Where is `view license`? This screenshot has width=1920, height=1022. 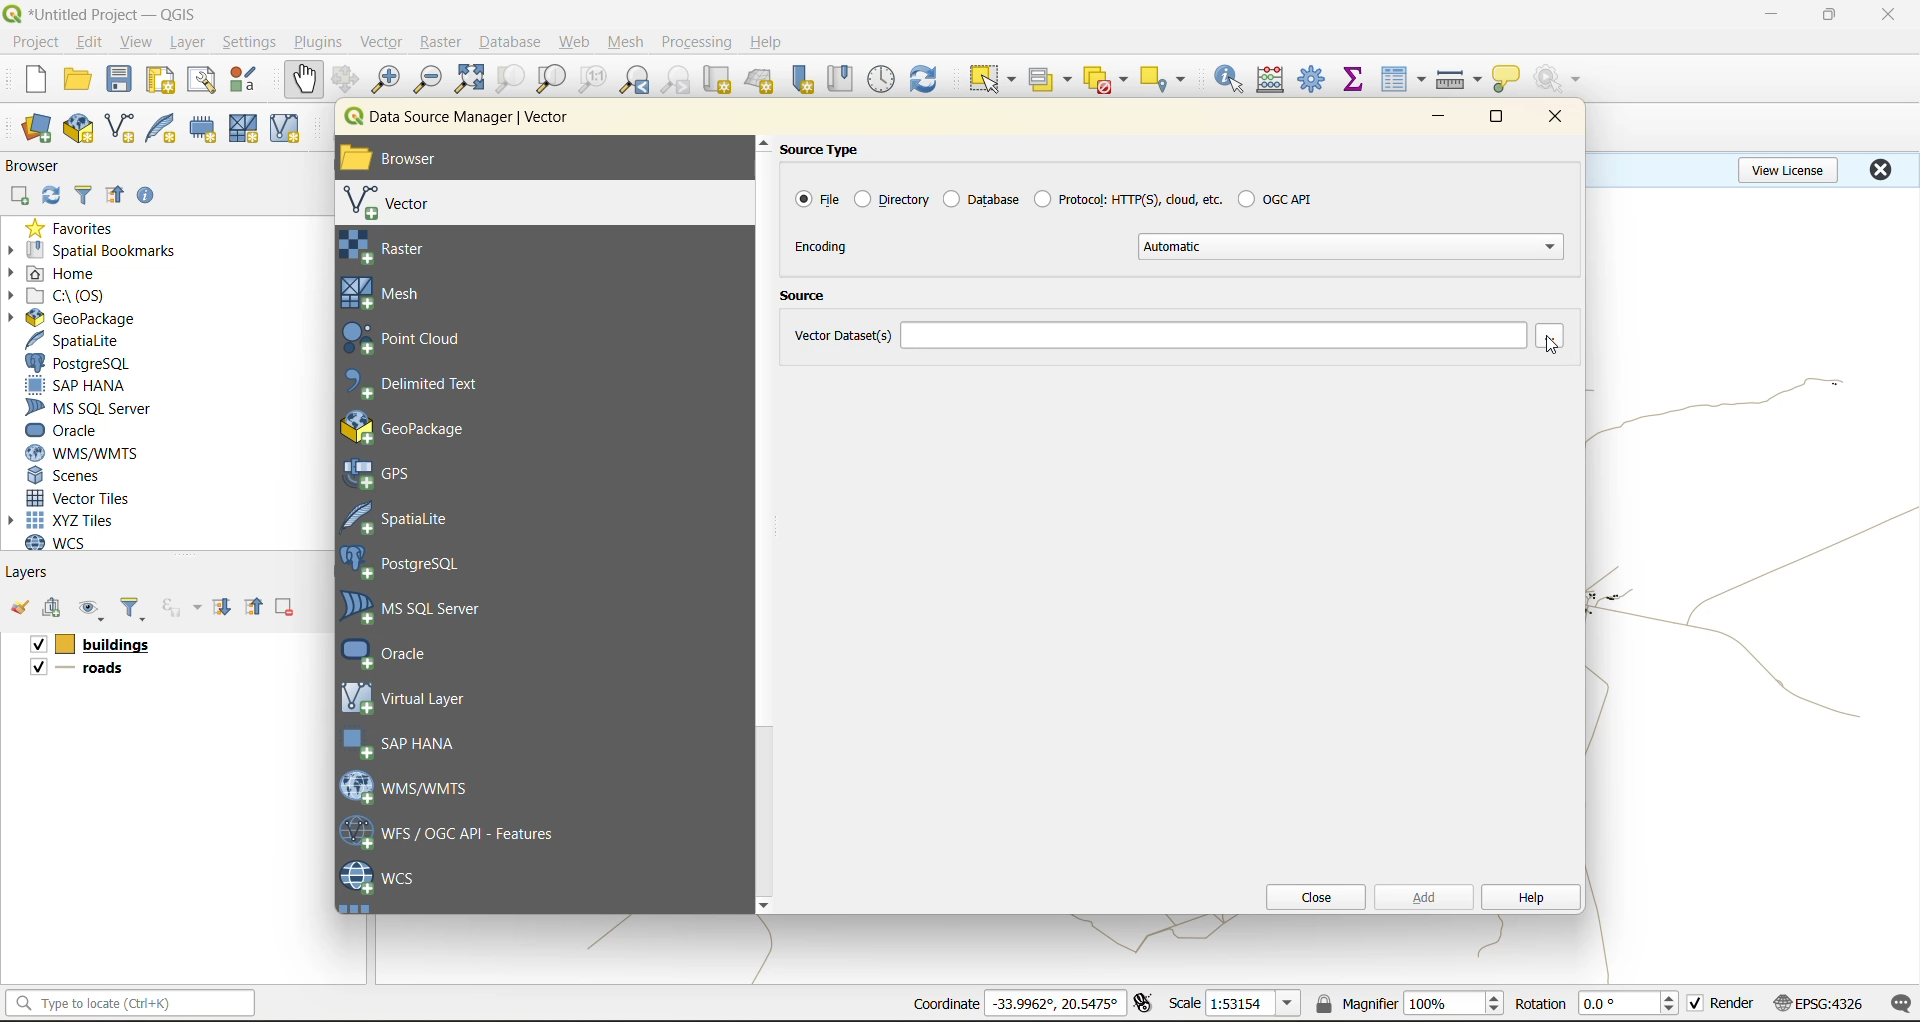
view license is located at coordinates (1792, 167).